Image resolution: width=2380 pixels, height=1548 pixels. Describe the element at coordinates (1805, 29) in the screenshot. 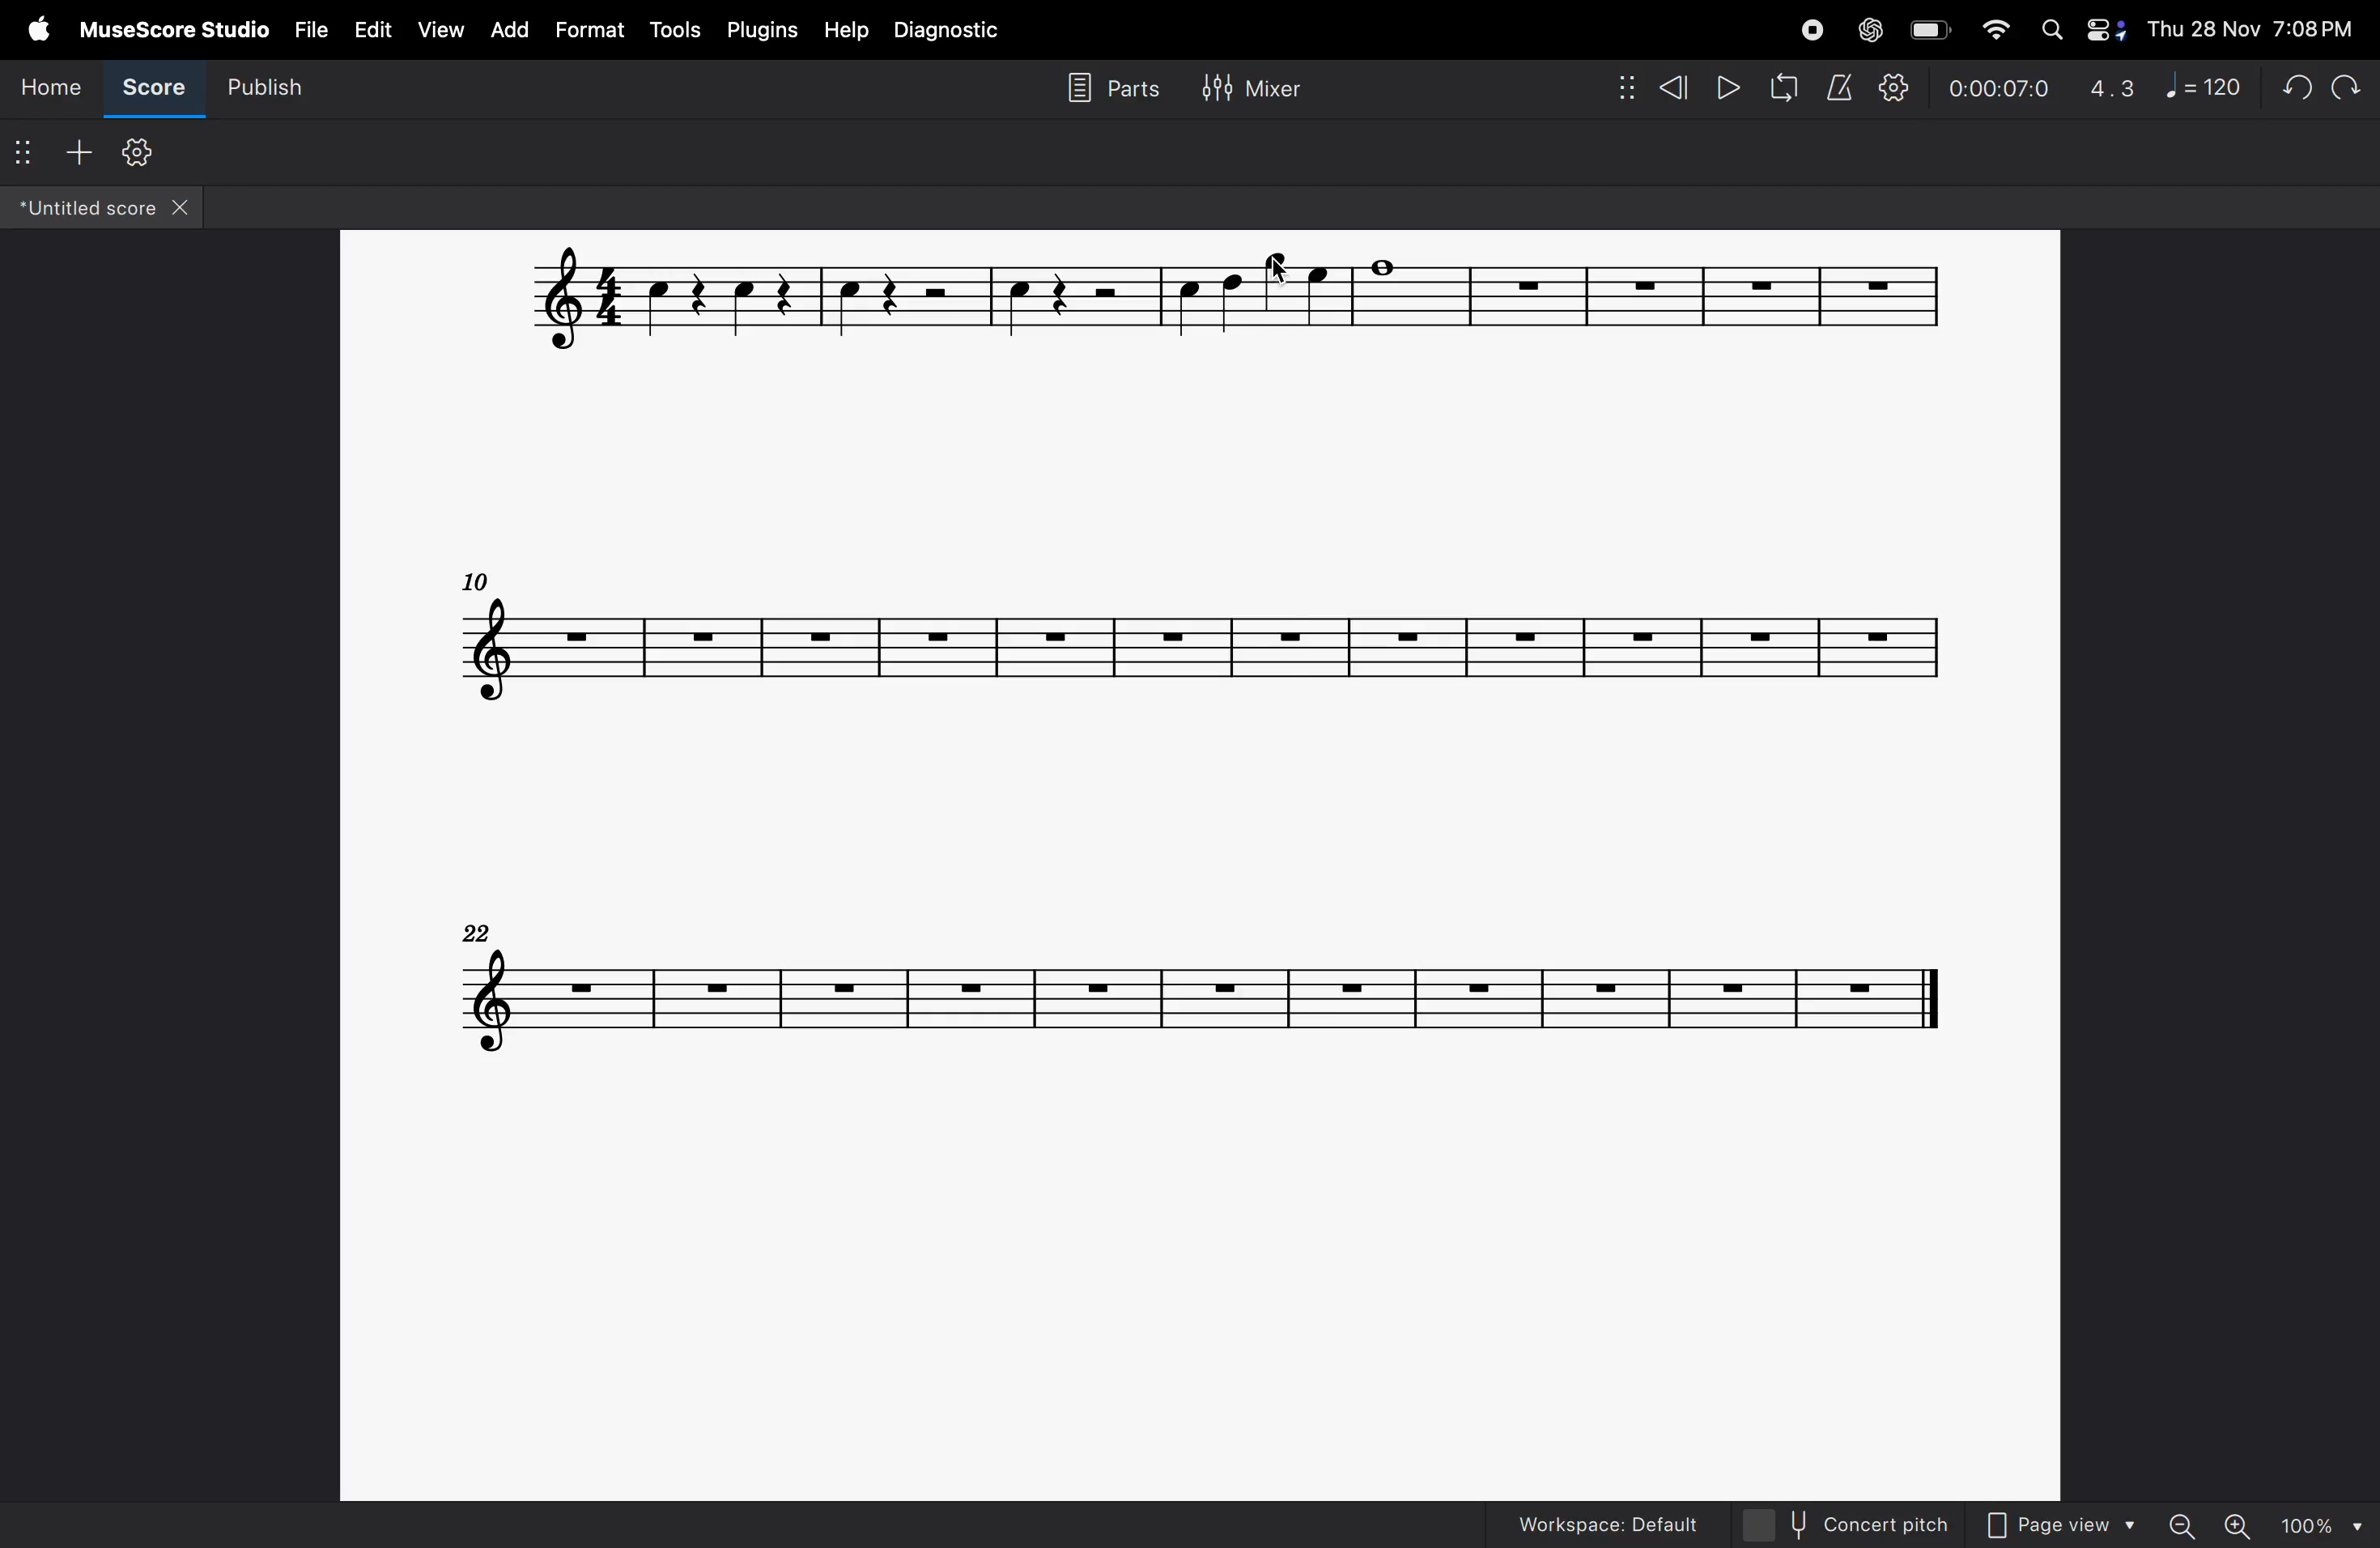

I see `record` at that location.